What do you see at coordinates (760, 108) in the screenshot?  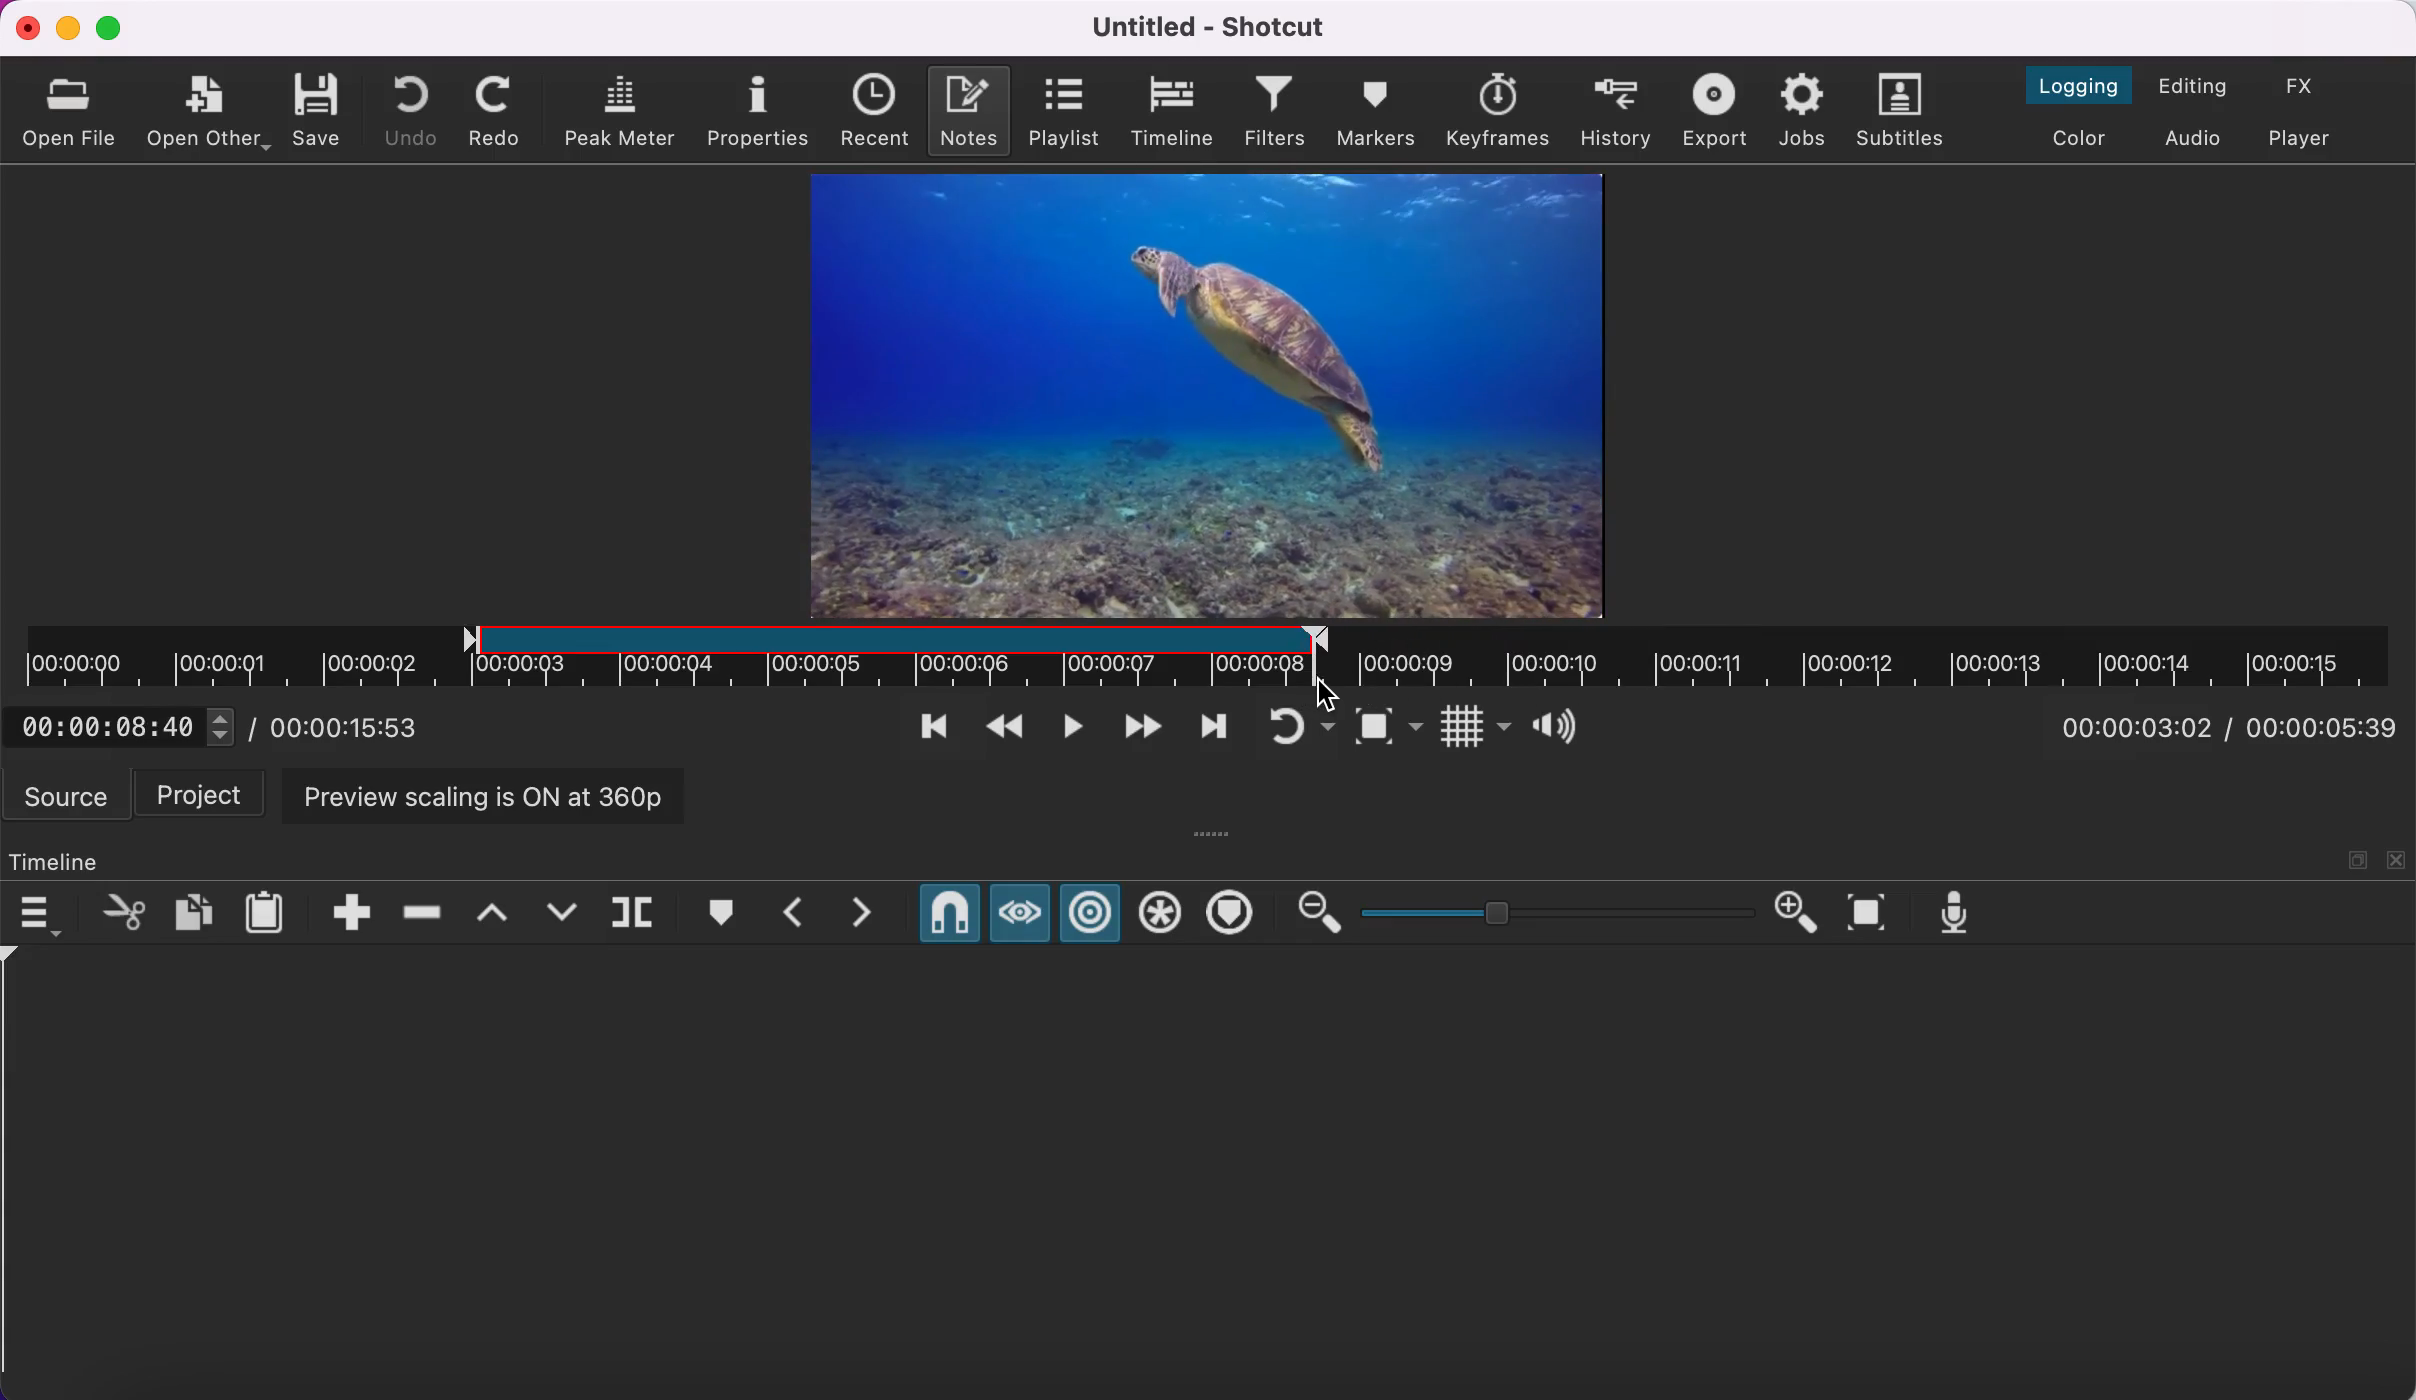 I see `properties` at bounding box center [760, 108].